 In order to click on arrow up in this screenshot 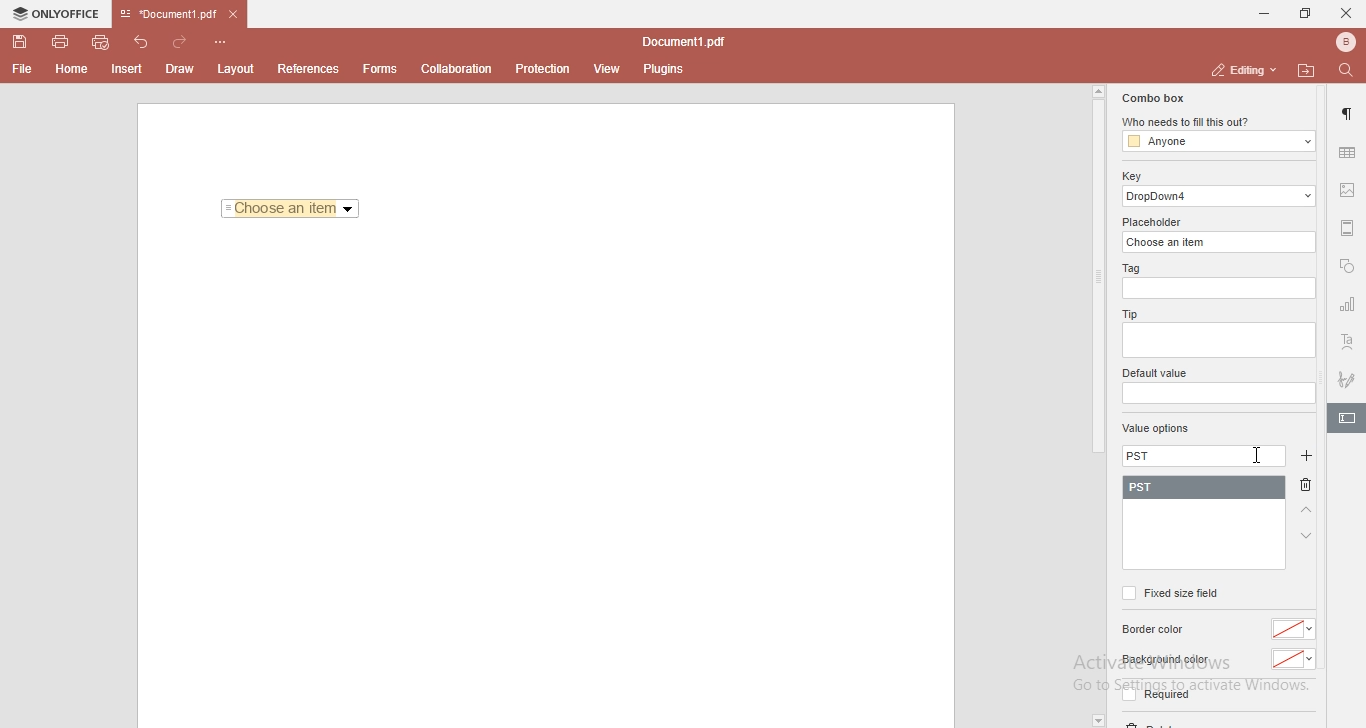, I will do `click(1307, 511)`.